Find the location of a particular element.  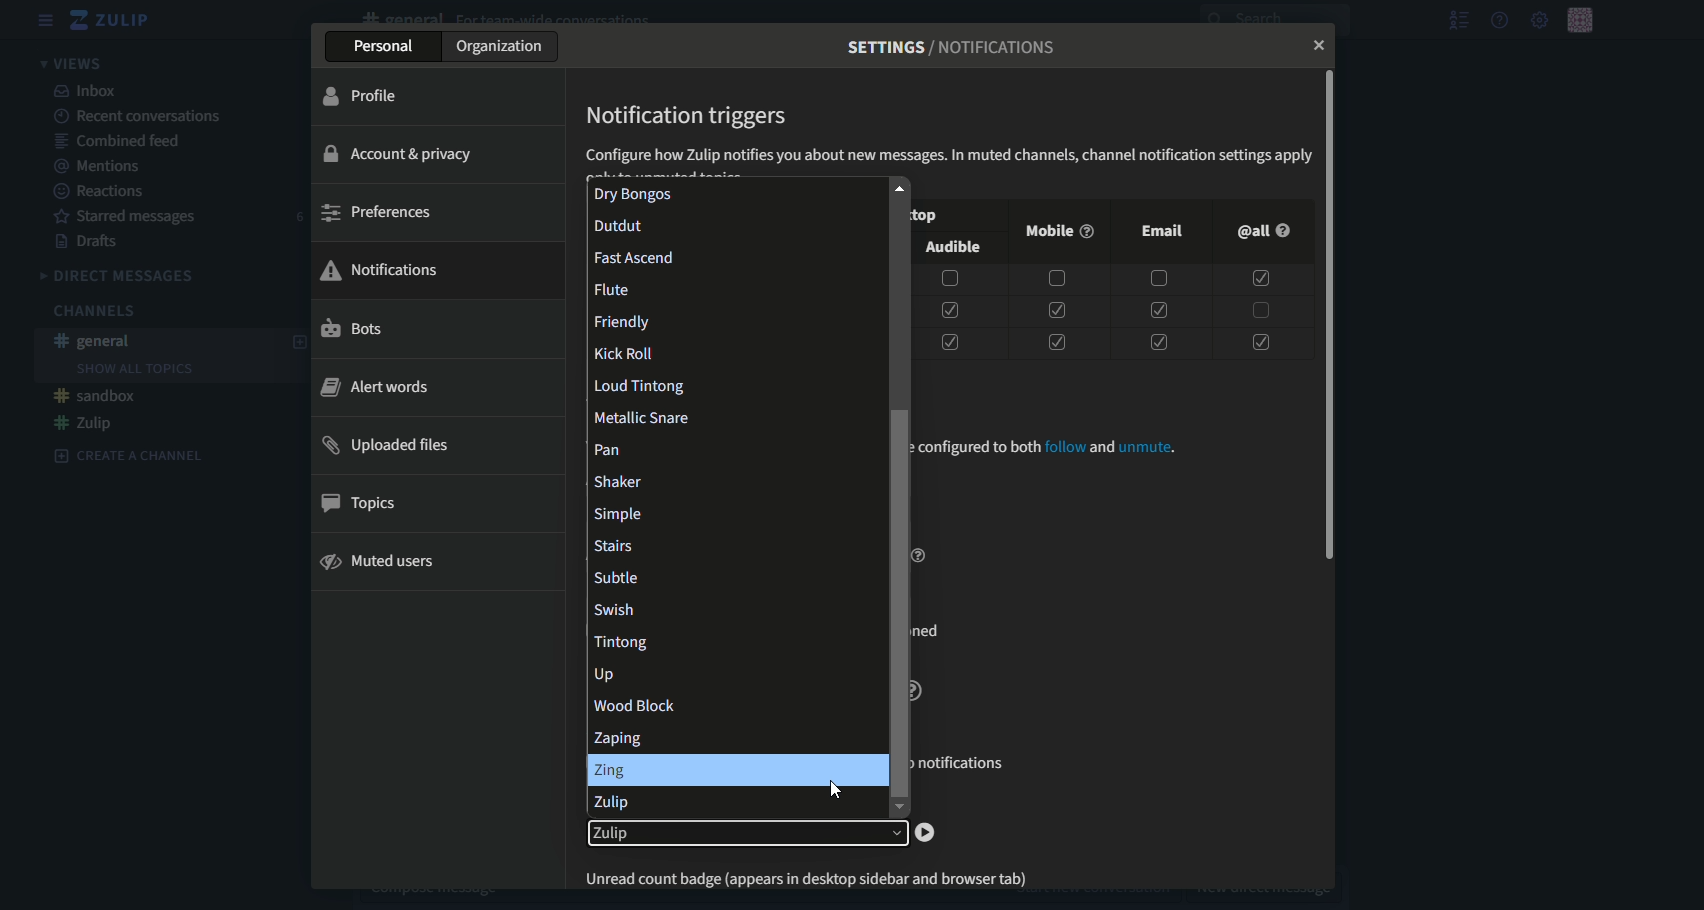

#sandbox is located at coordinates (97, 396).